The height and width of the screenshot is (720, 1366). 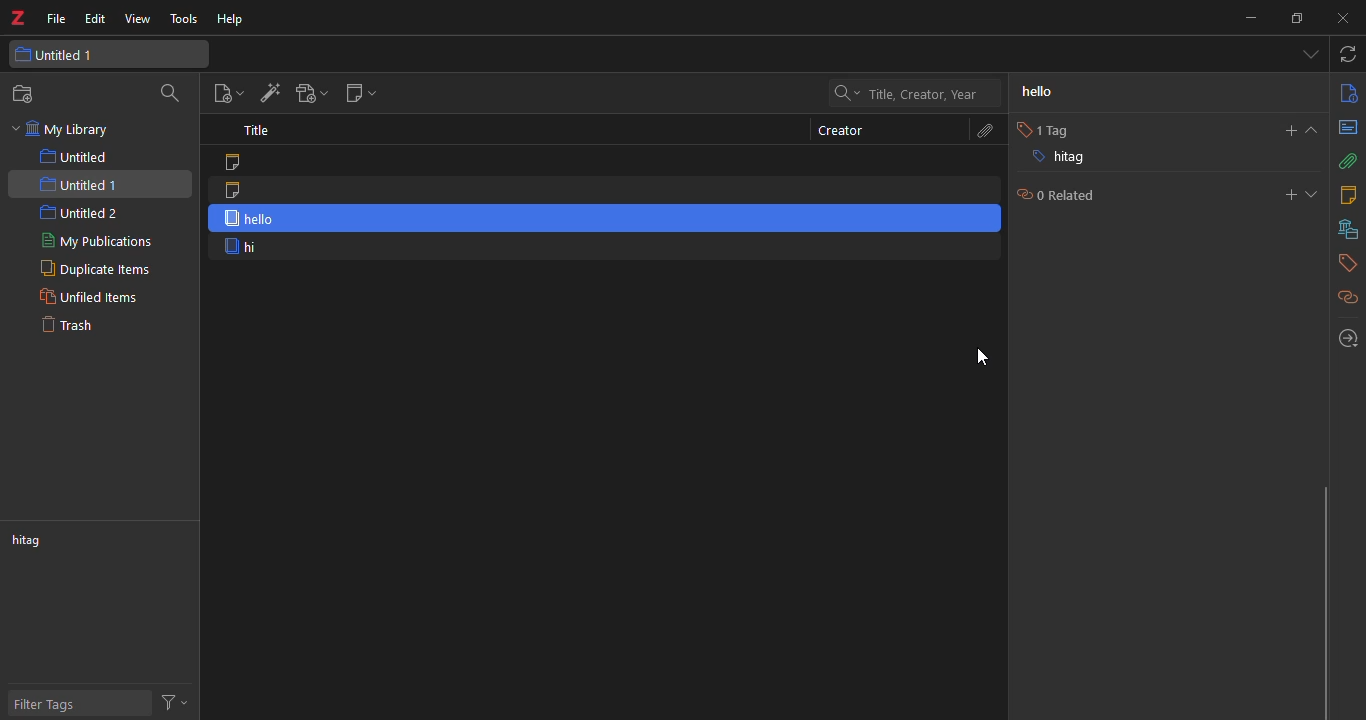 I want to click on filter tags, so click(x=56, y=703).